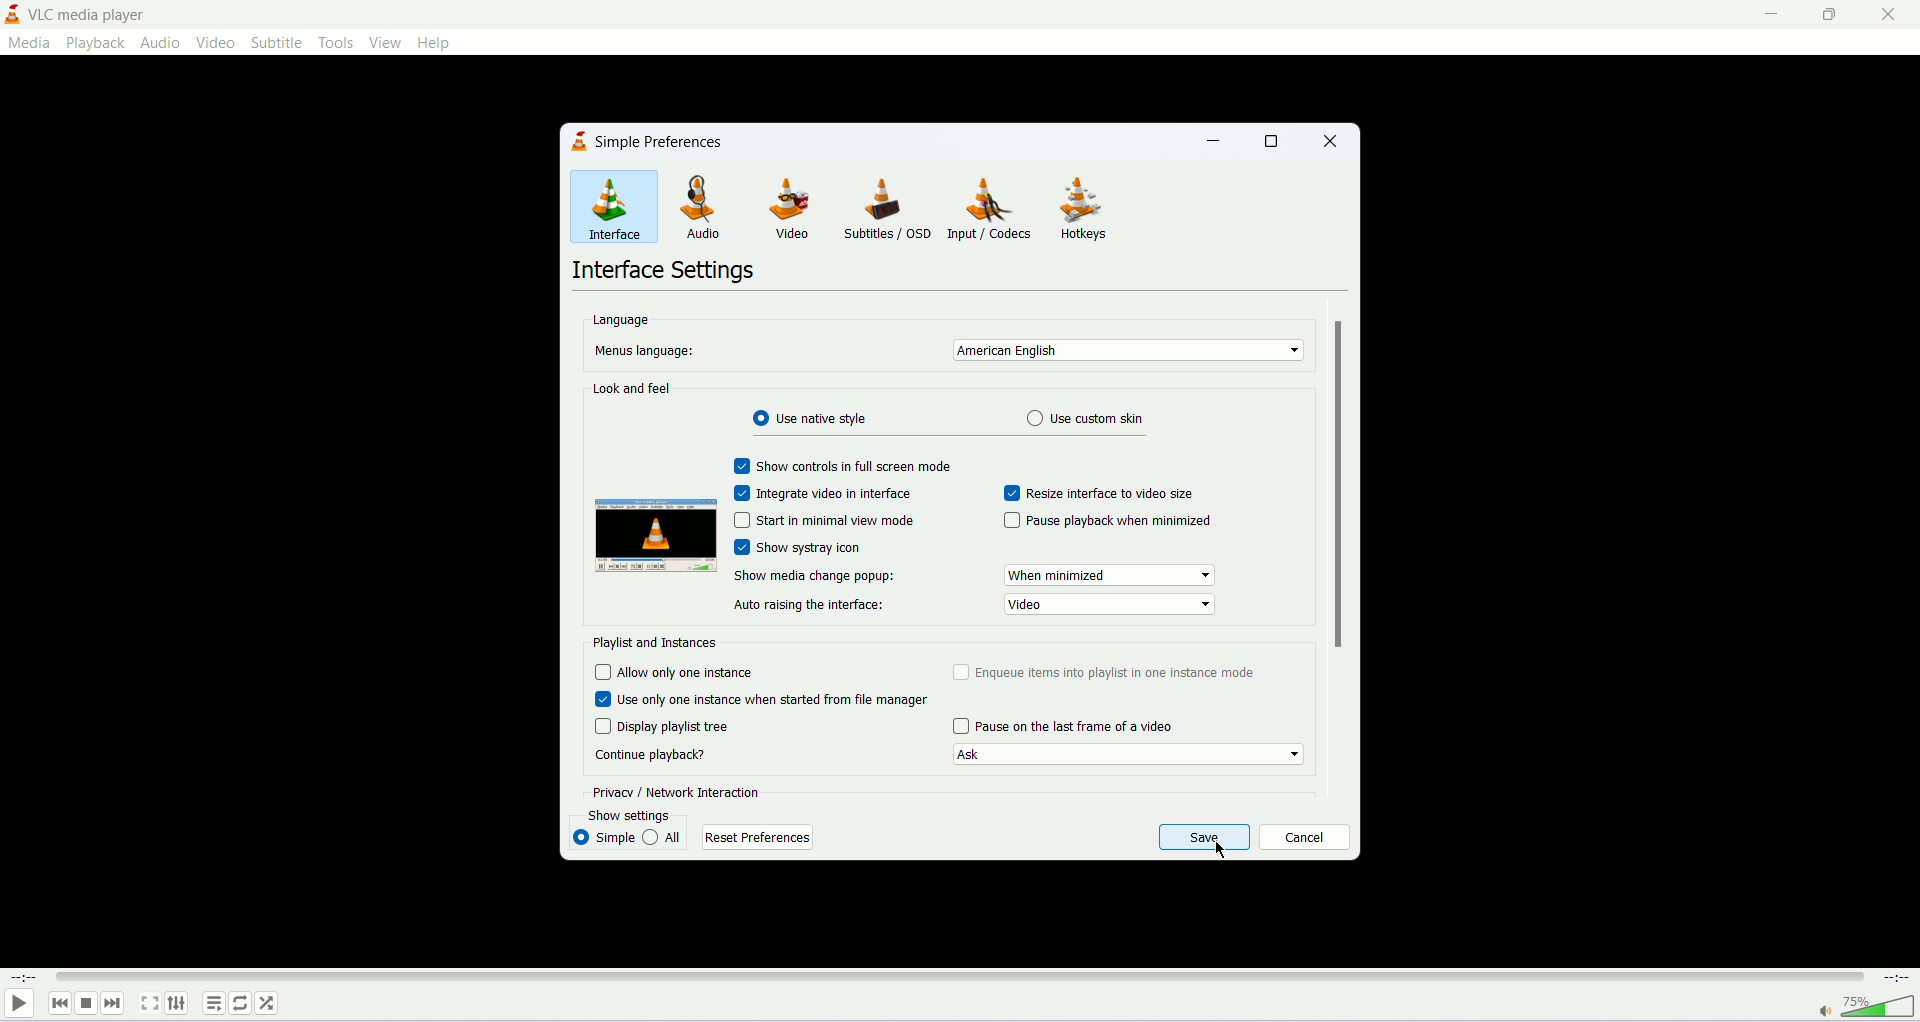 The width and height of the screenshot is (1920, 1022). What do you see at coordinates (819, 418) in the screenshot?
I see `use native style` at bounding box center [819, 418].